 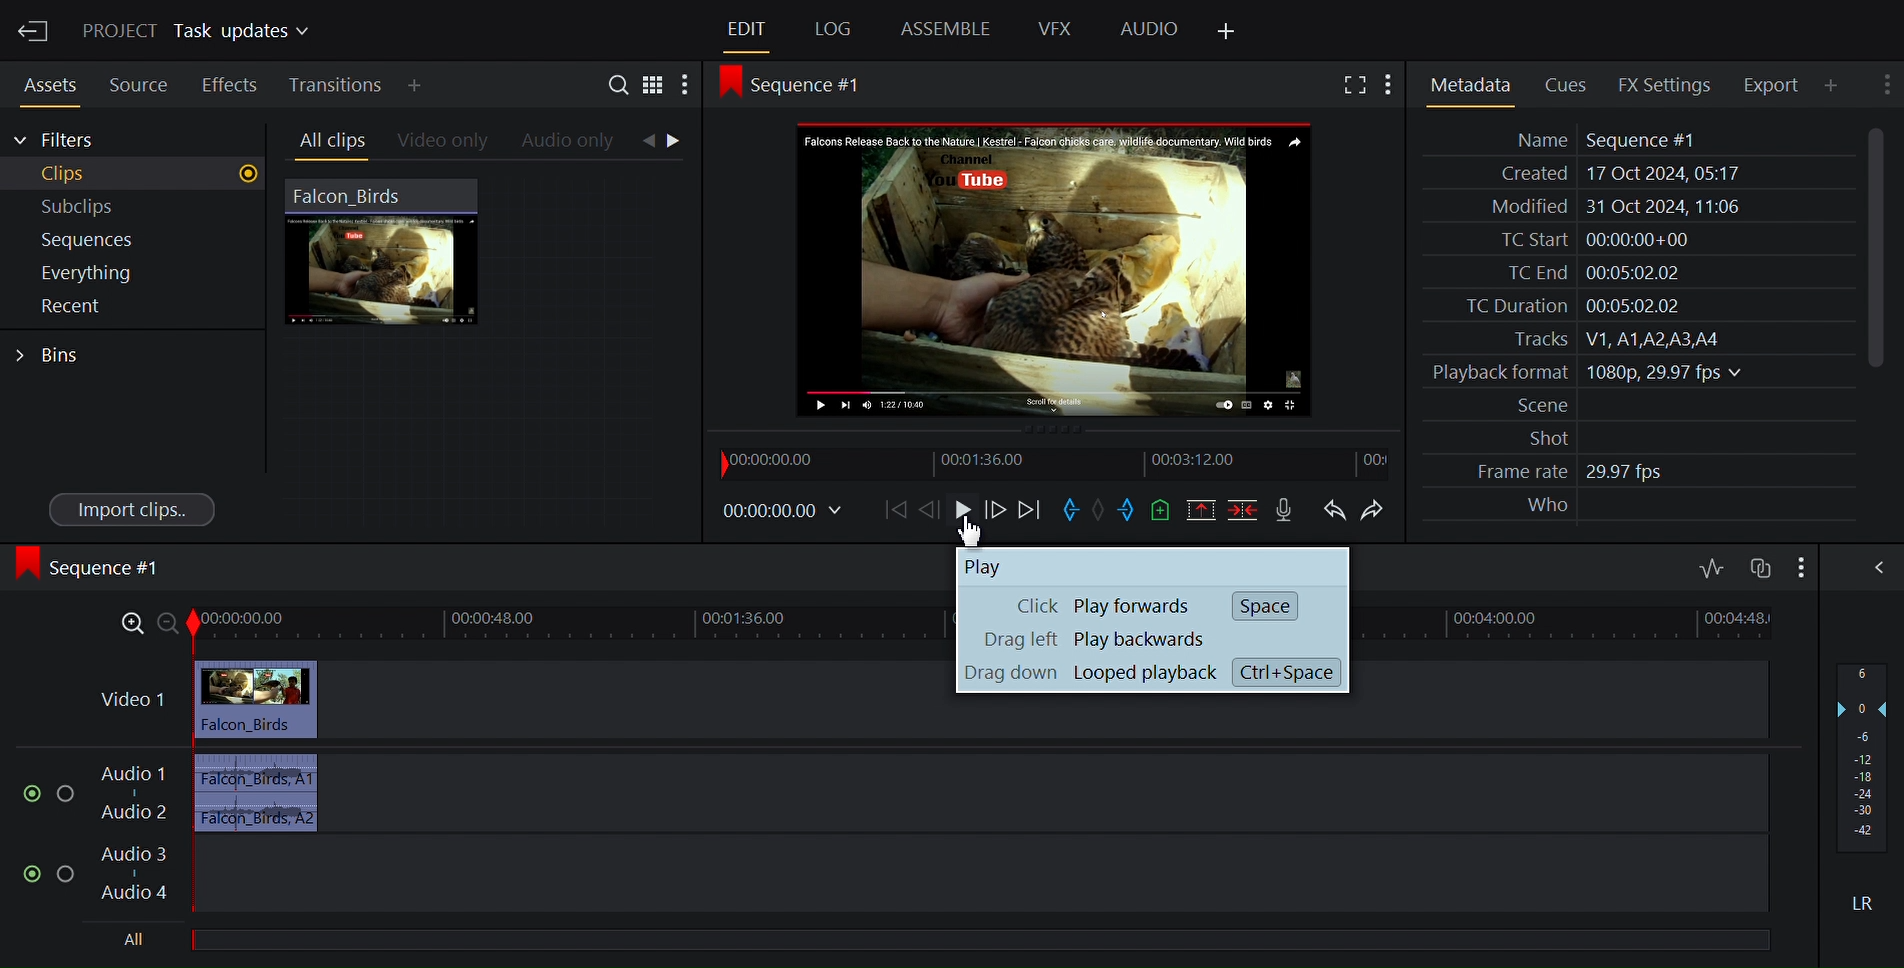 I want to click on Play, so click(x=966, y=510).